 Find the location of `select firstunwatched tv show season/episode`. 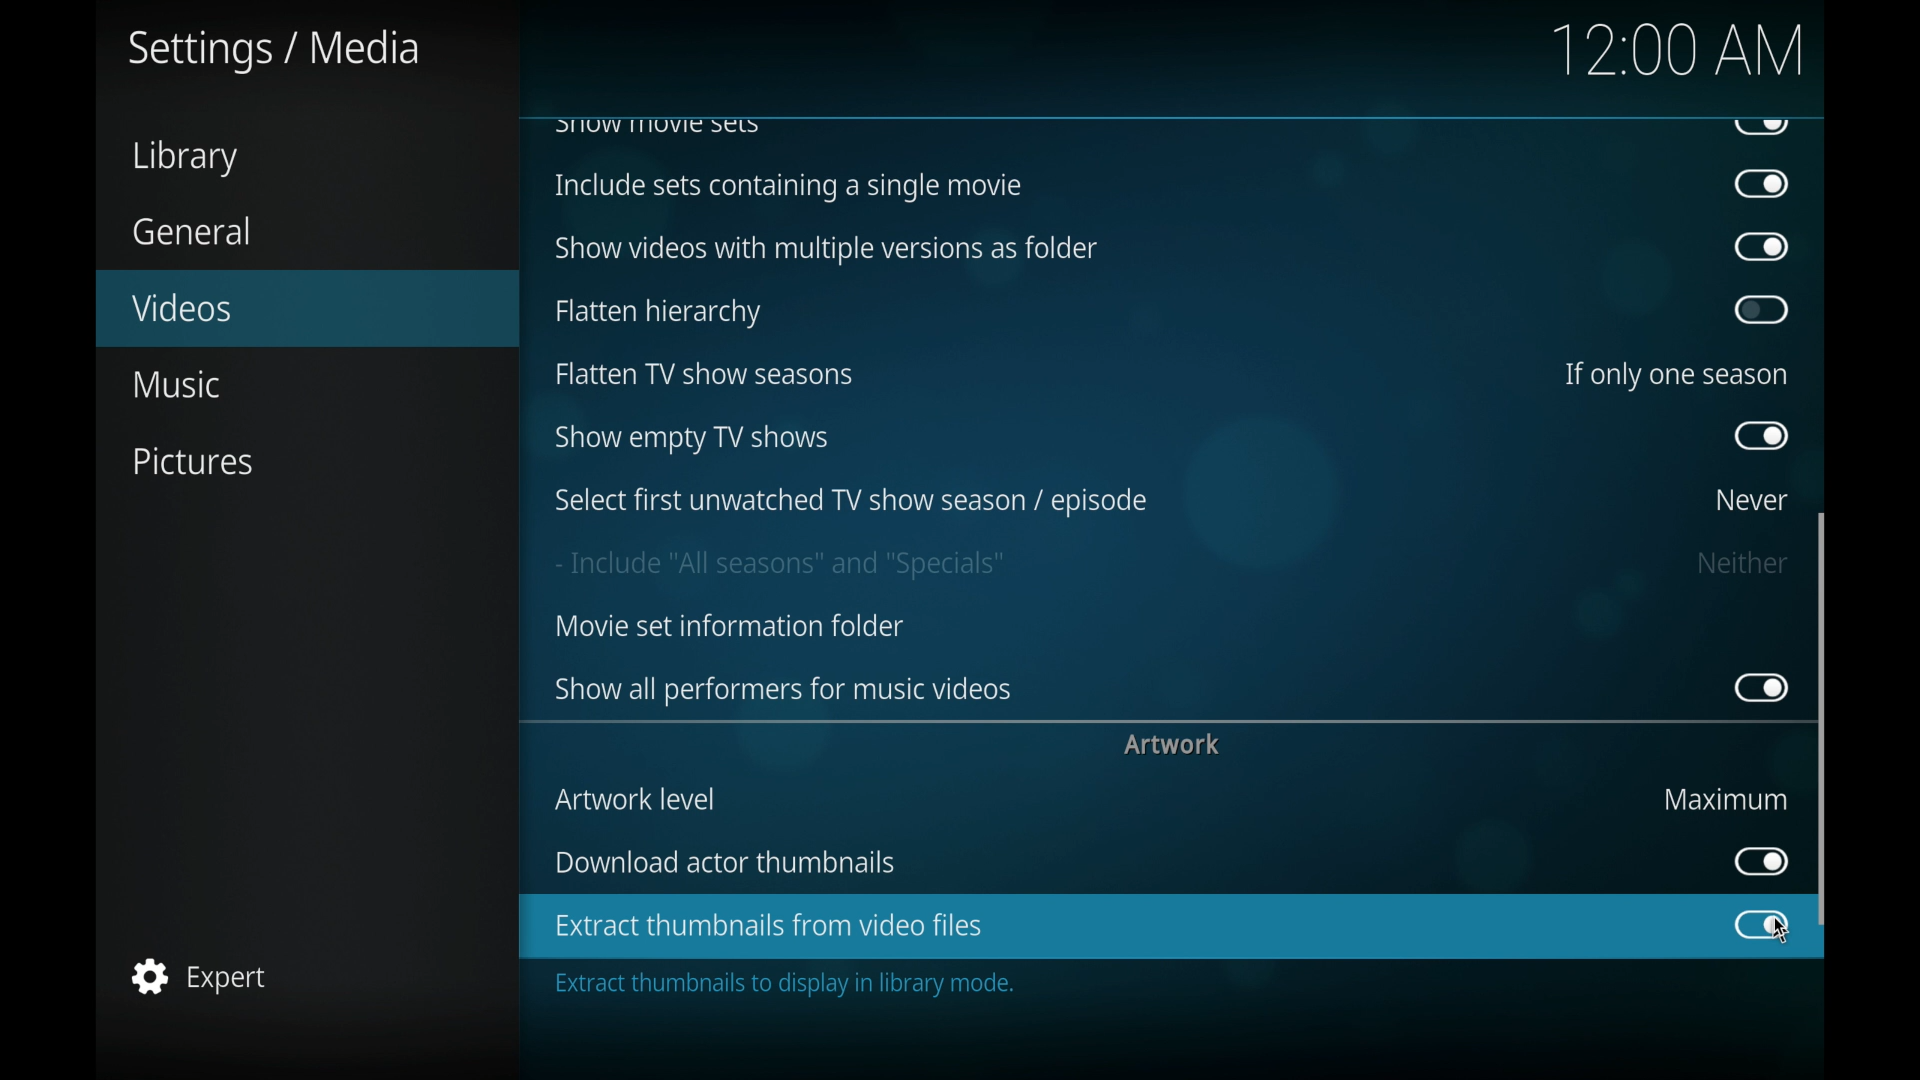

select firstunwatched tv show season/episode is located at coordinates (851, 502).